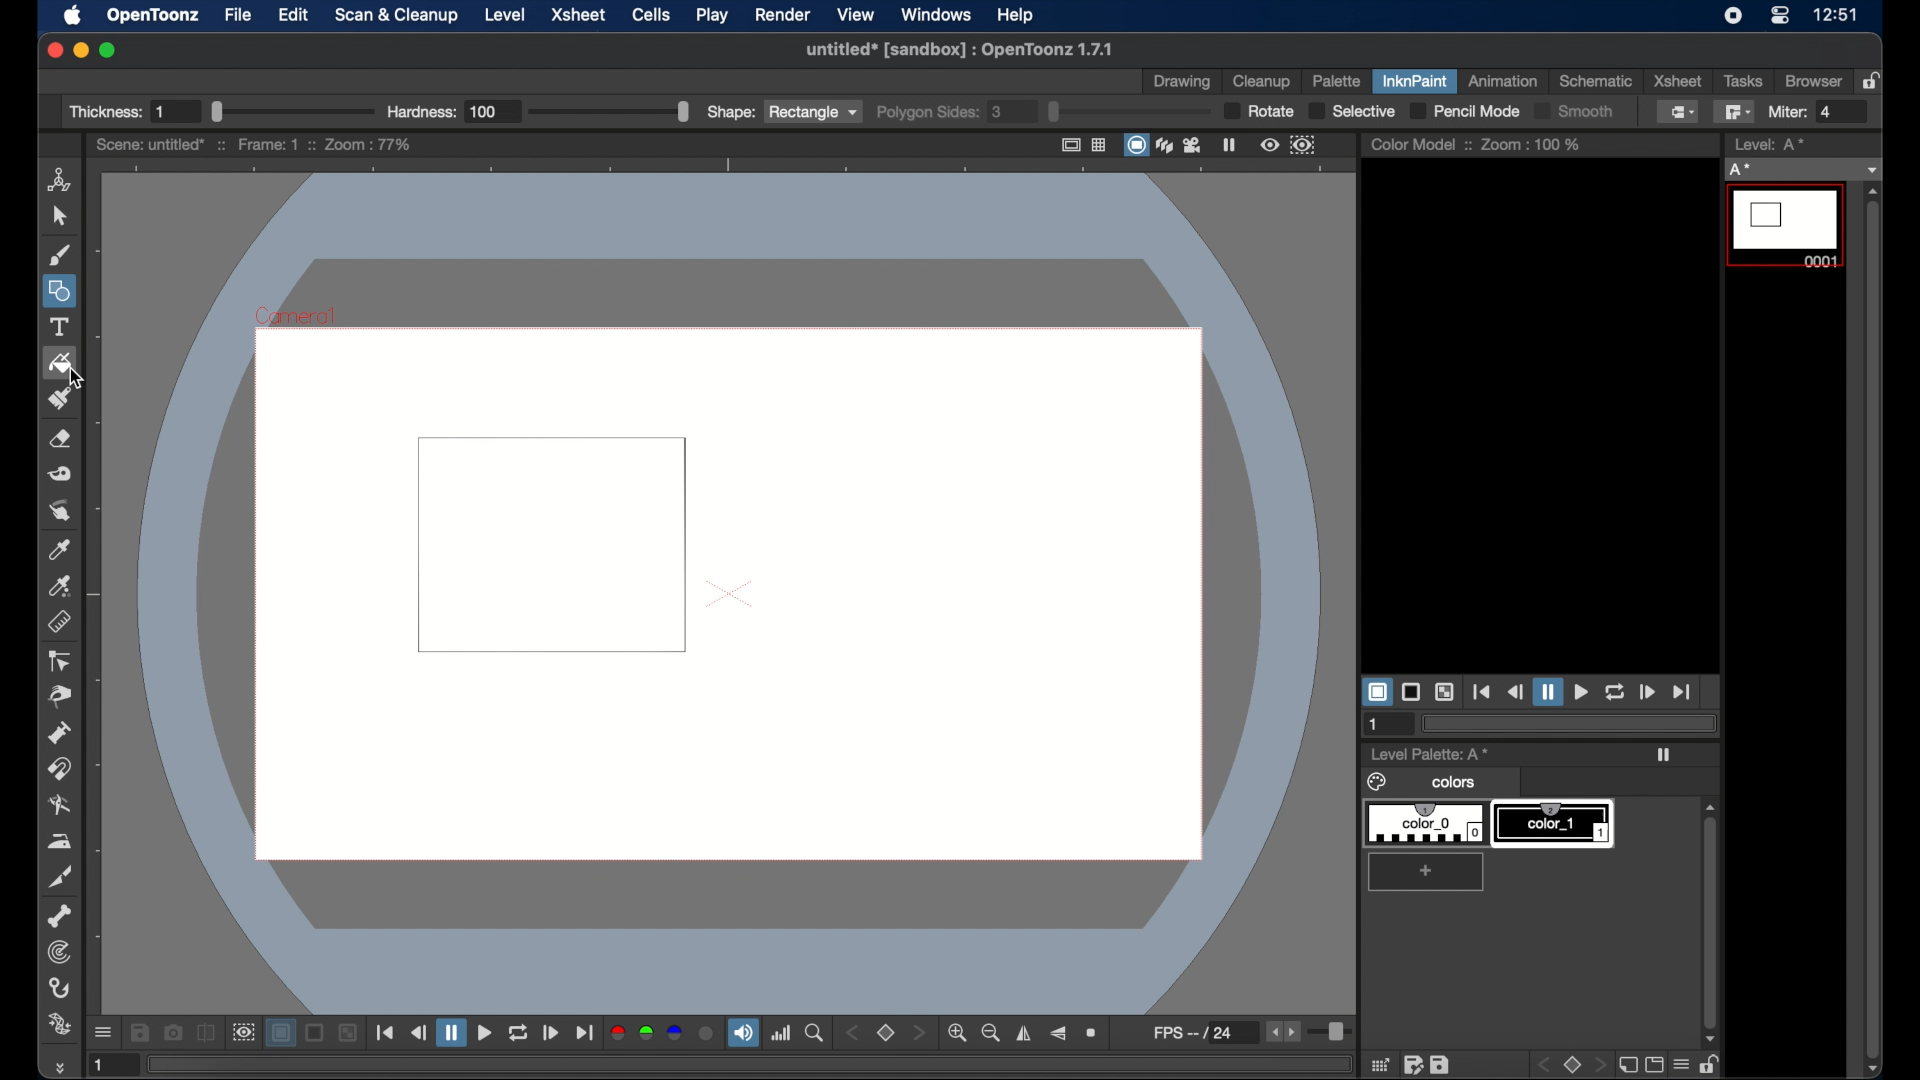  I want to click on repeat, so click(517, 1034).